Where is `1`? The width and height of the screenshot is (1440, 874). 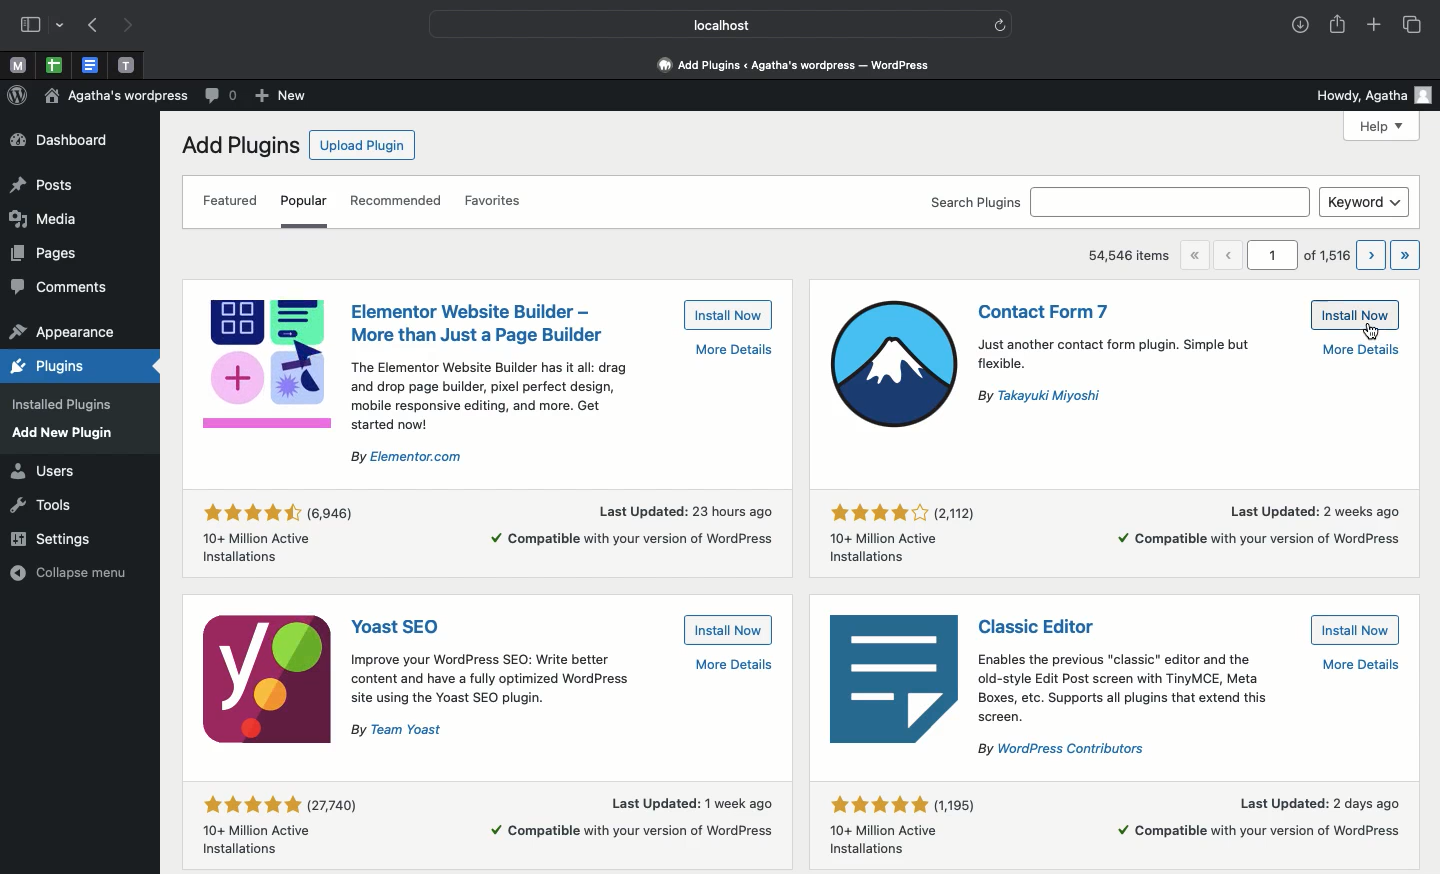
1 is located at coordinates (1271, 256).